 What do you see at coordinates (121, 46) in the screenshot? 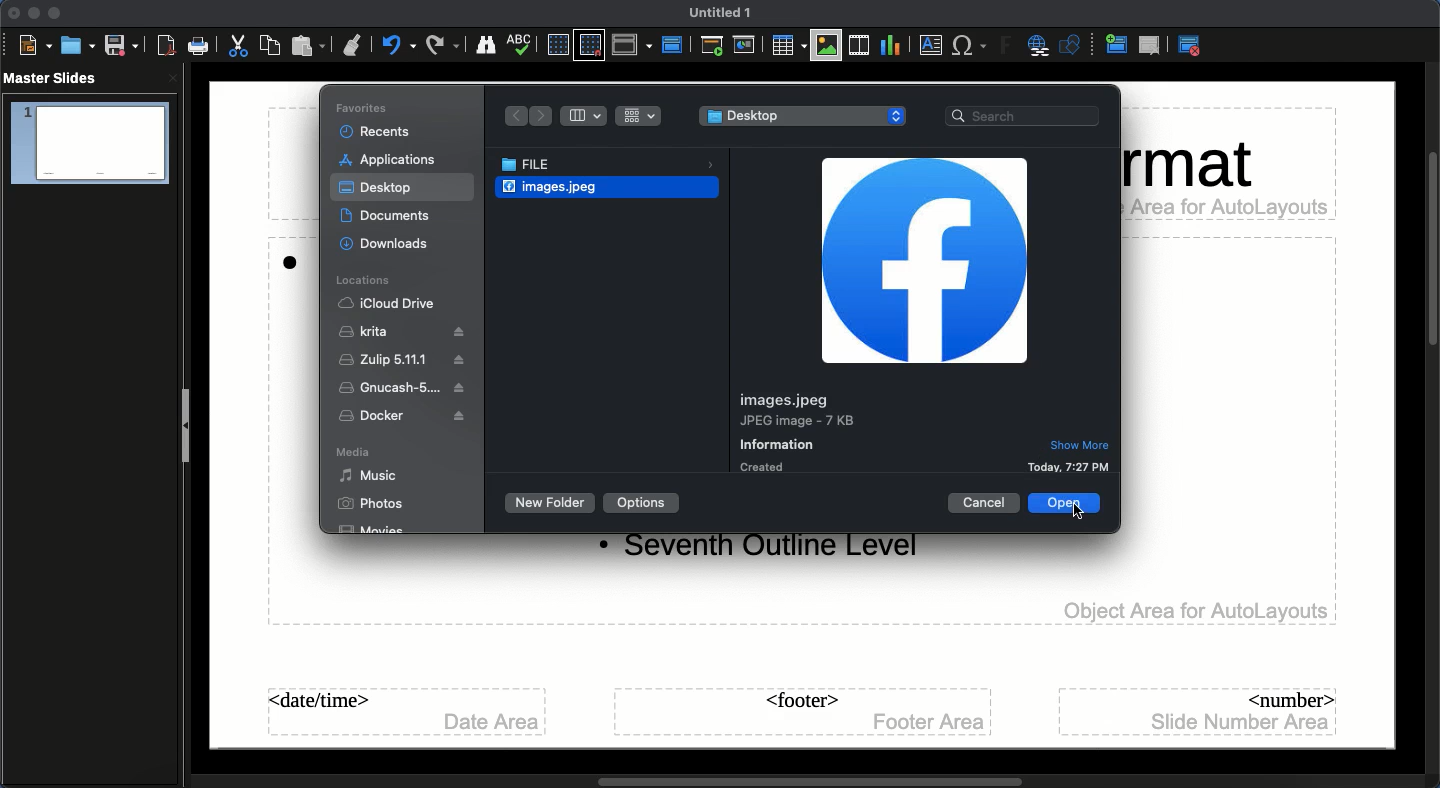
I see `Save` at bounding box center [121, 46].